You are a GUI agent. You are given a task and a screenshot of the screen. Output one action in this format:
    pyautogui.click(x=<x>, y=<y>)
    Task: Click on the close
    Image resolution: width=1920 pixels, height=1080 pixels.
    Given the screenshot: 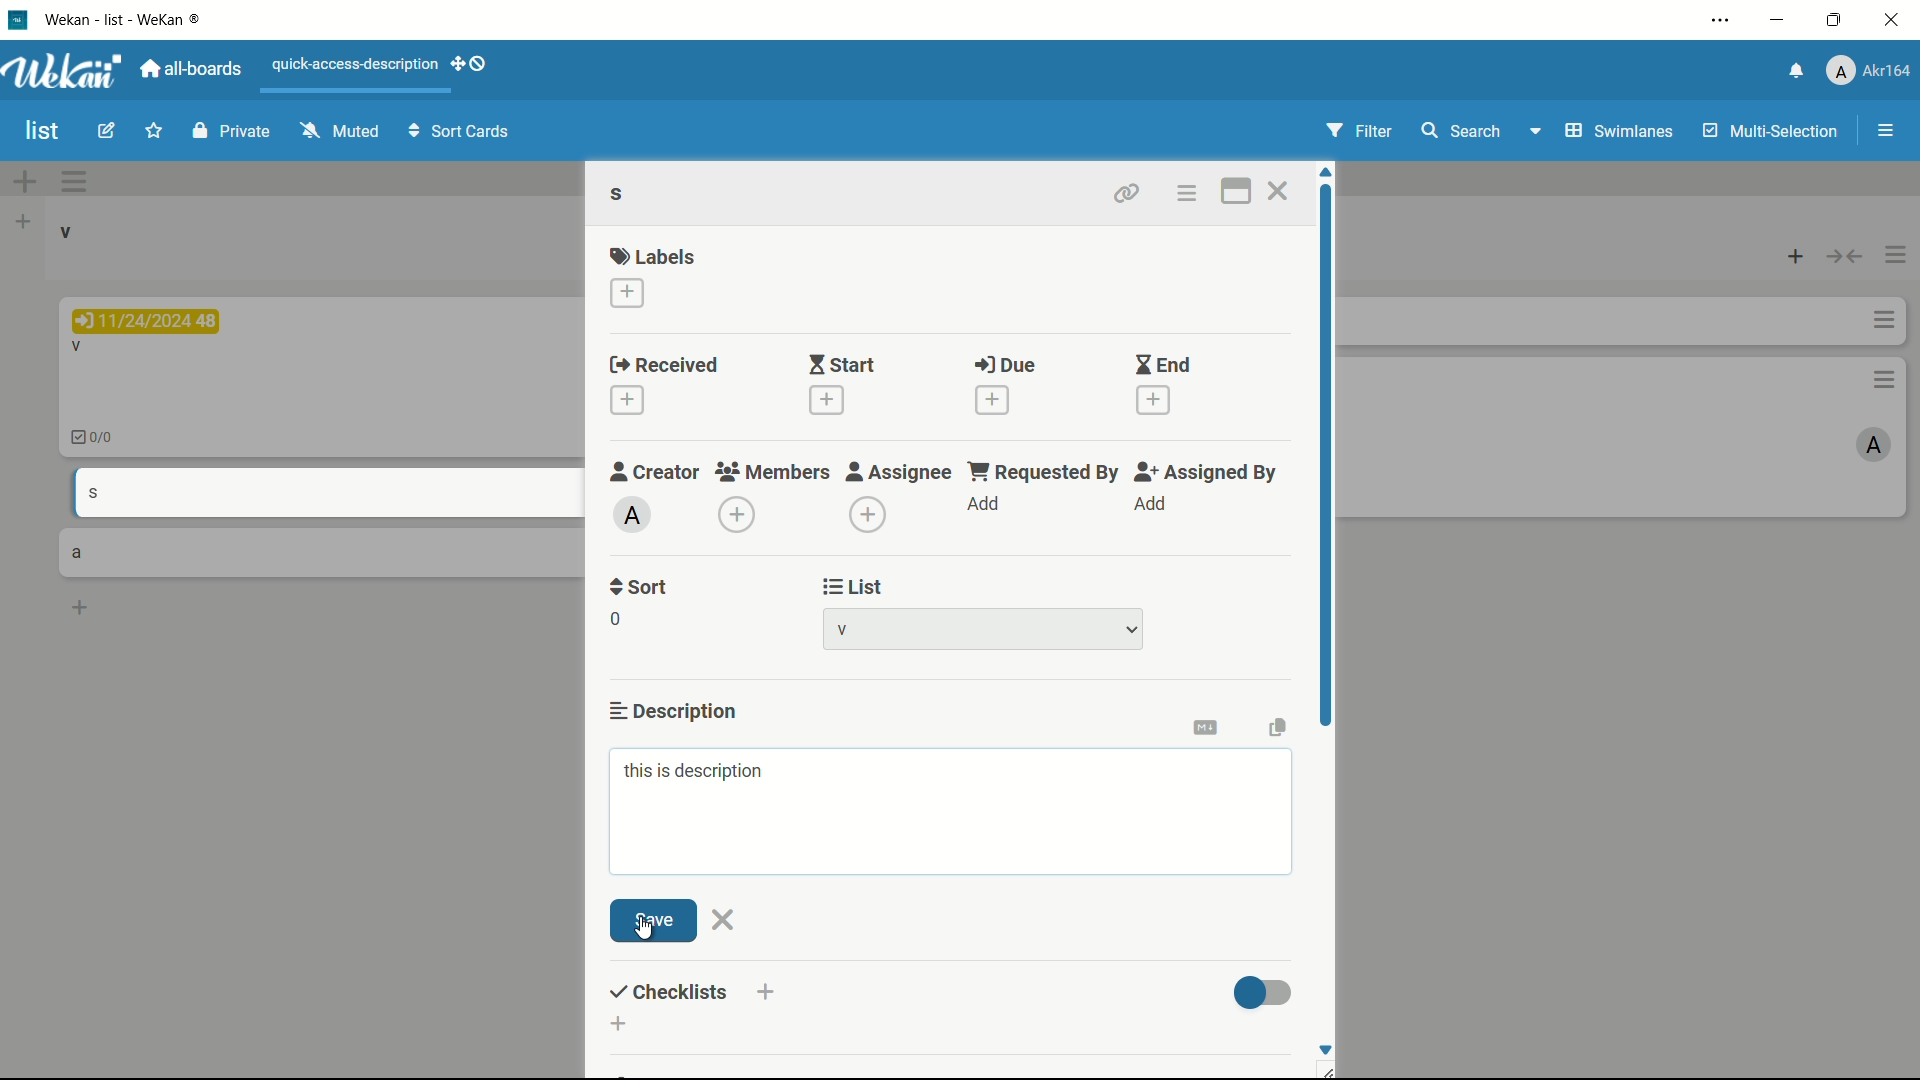 What is the action you would take?
    pyautogui.click(x=724, y=921)
    